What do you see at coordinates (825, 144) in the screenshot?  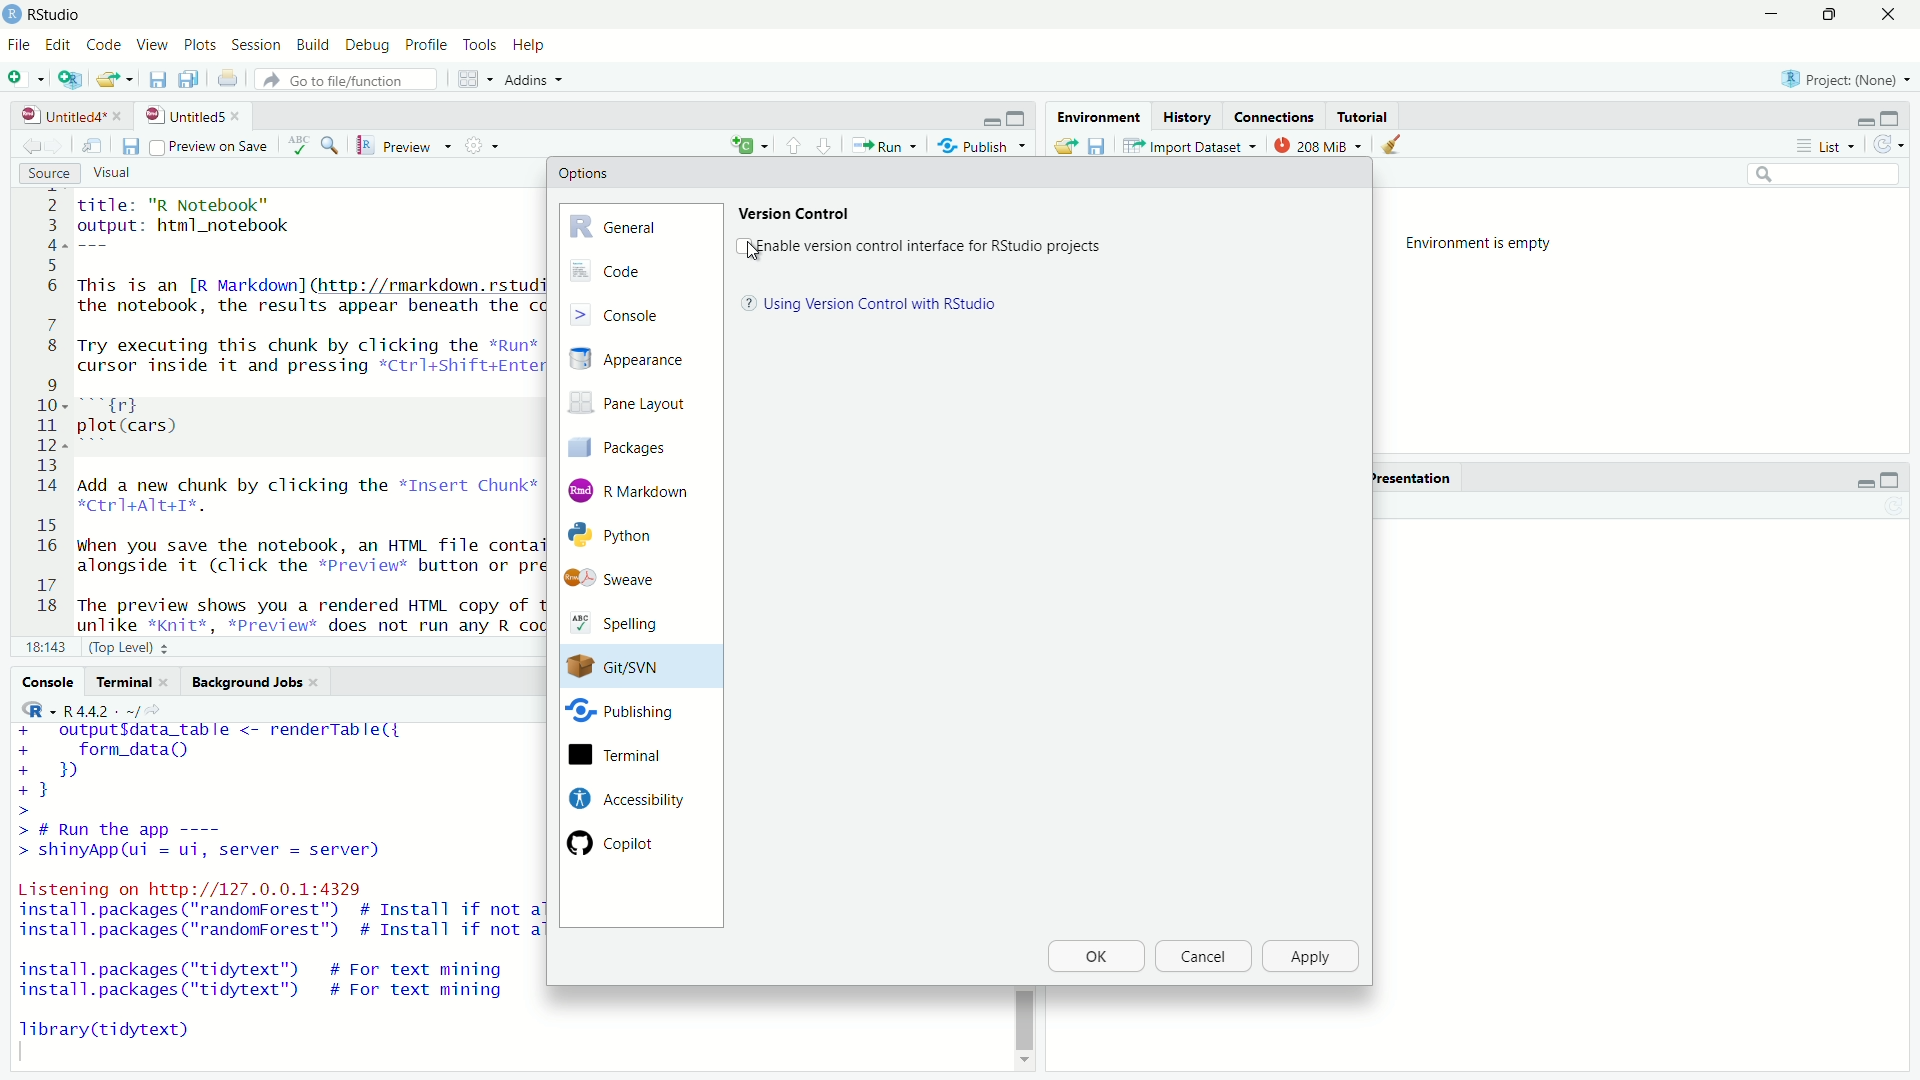 I see `up` at bounding box center [825, 144].